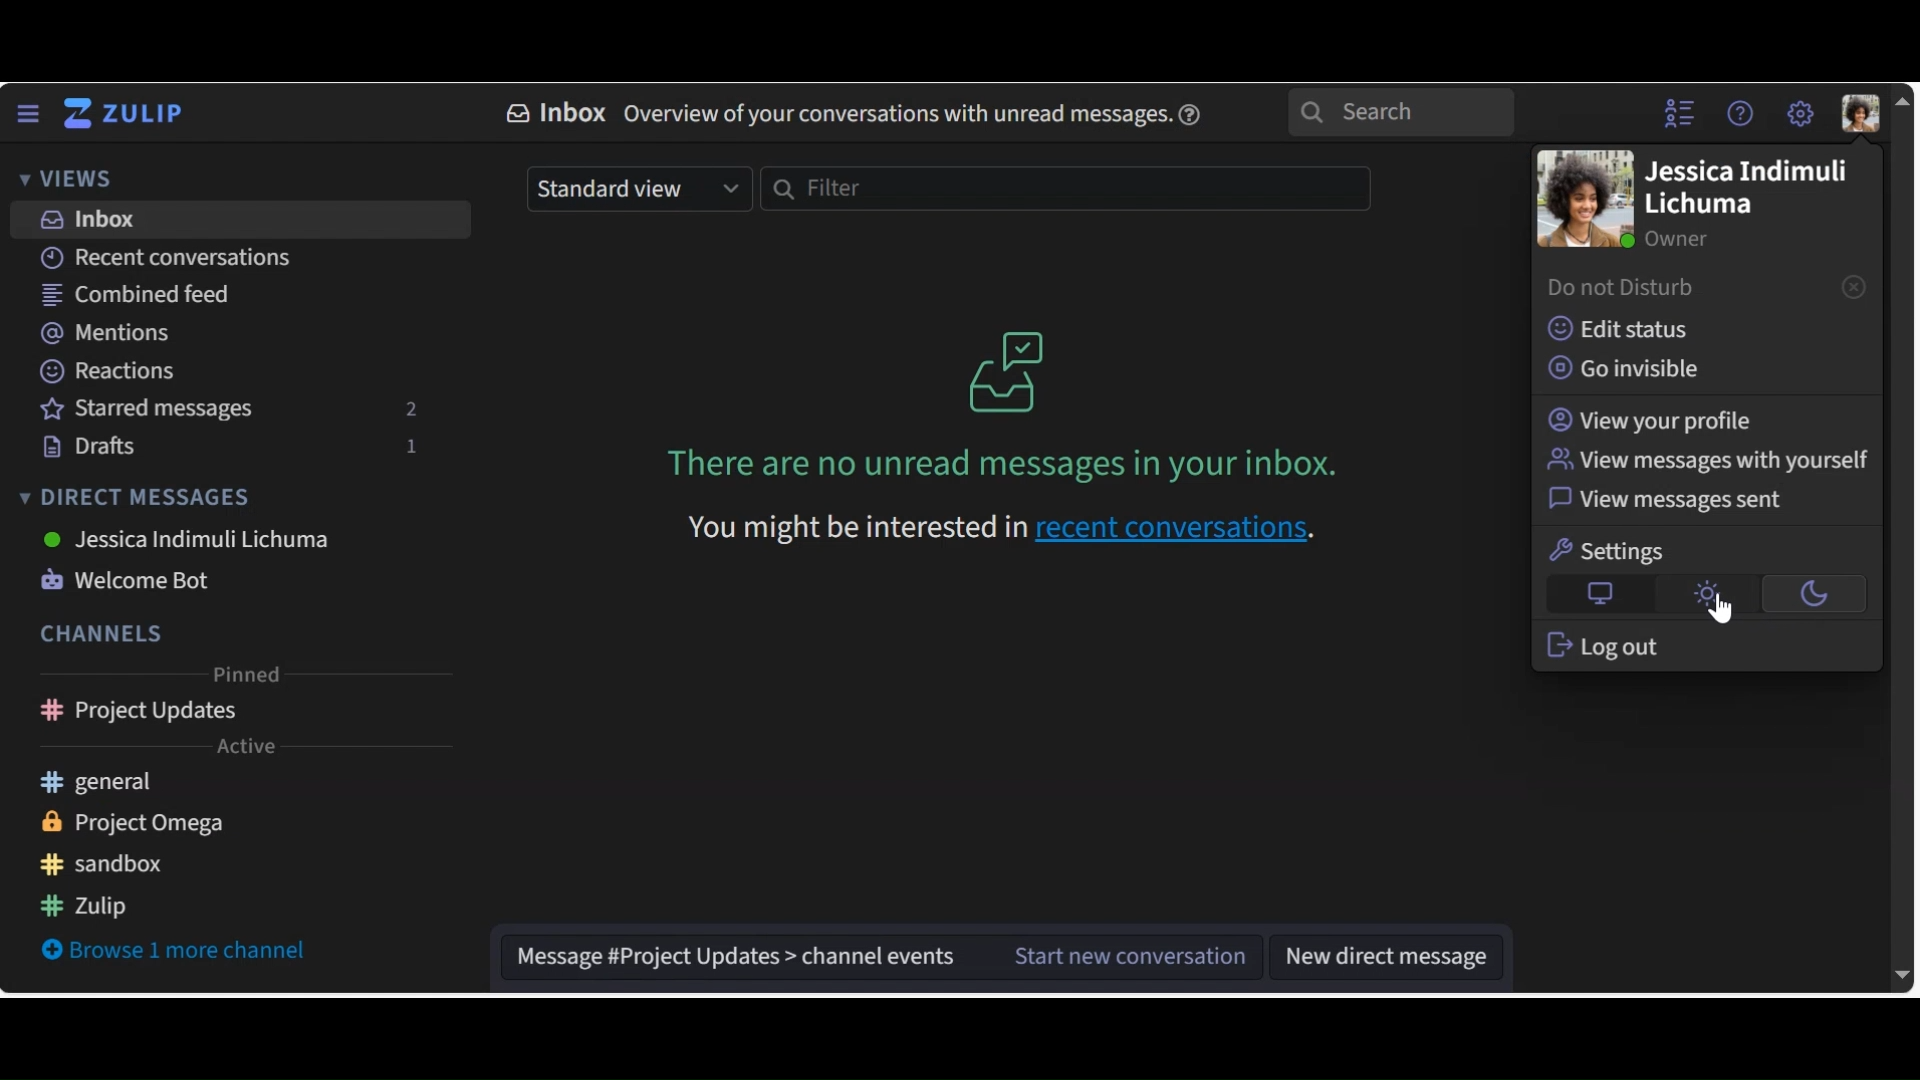 The image size is (1920, 1080). I want to click on Active, so click(242, 749).